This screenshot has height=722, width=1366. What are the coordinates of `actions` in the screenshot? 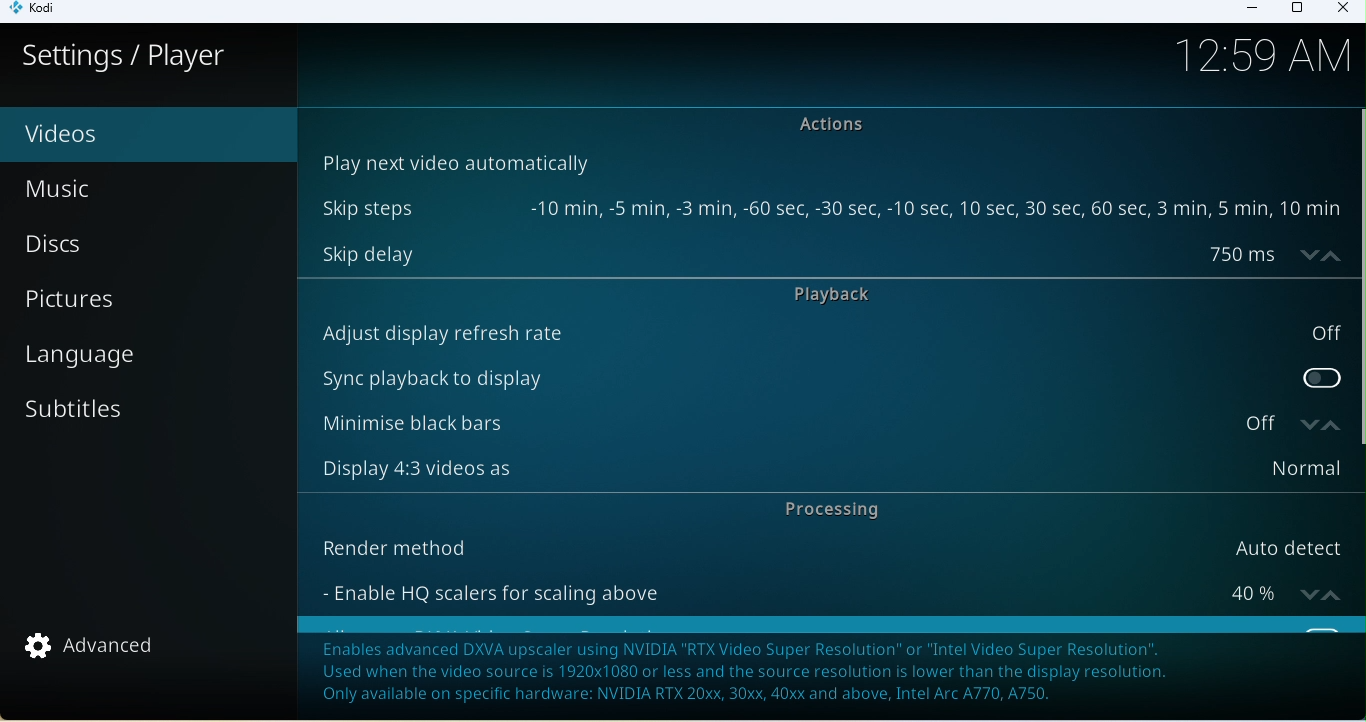 It's located at (840, 125).